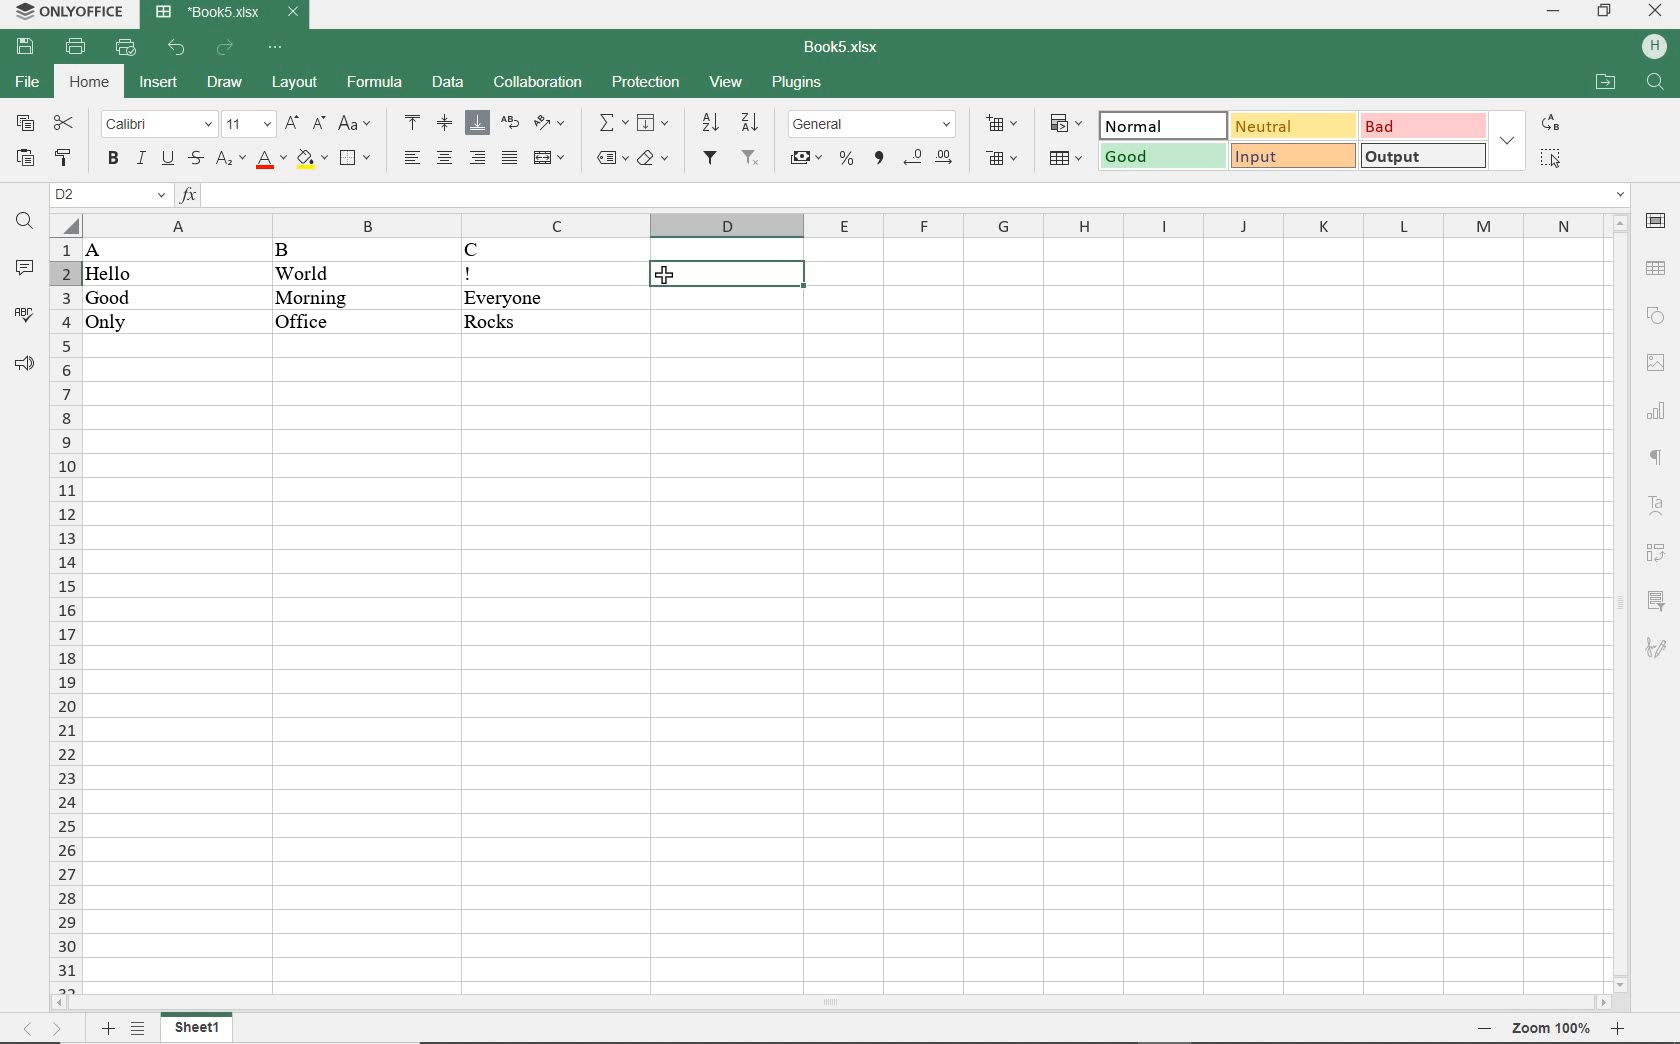 The height and width of the screenshot is (1044, 1680). I want to click on Hello, so click(110, 275).